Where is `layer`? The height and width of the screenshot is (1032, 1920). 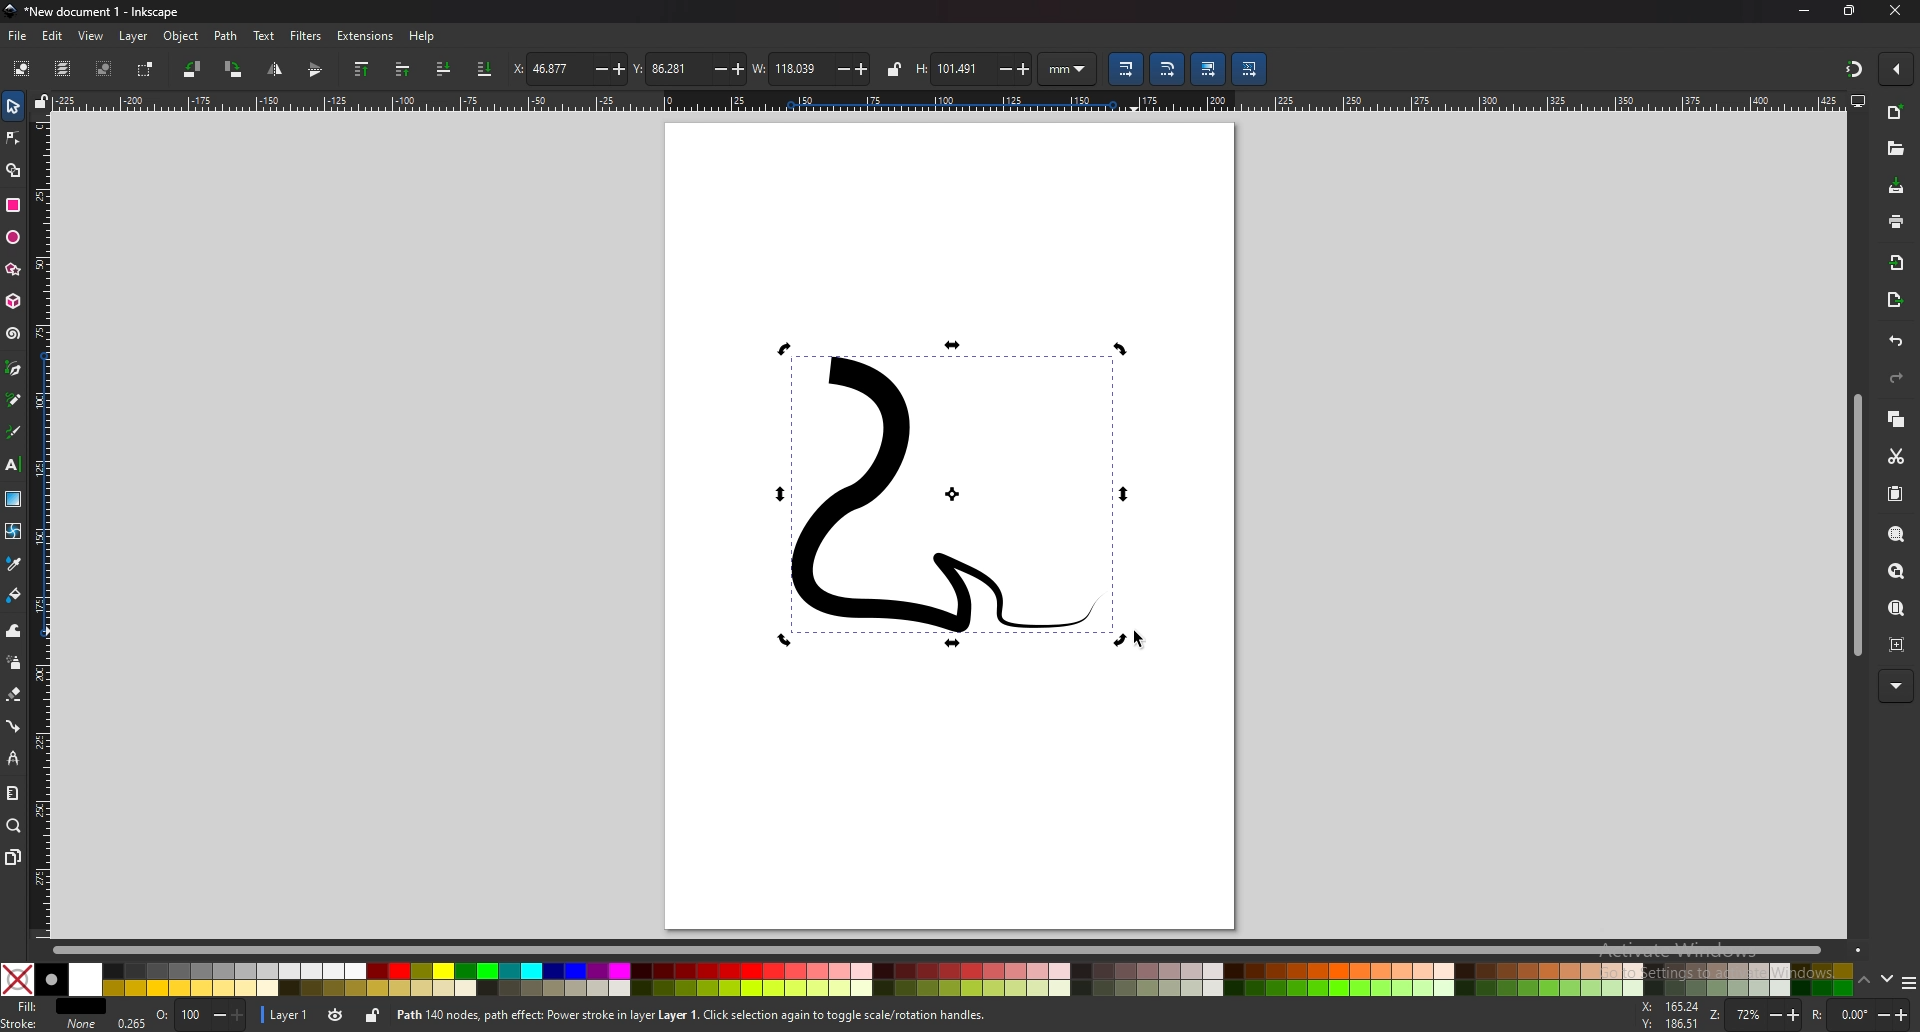
layer is located at coordinates (133, 36).